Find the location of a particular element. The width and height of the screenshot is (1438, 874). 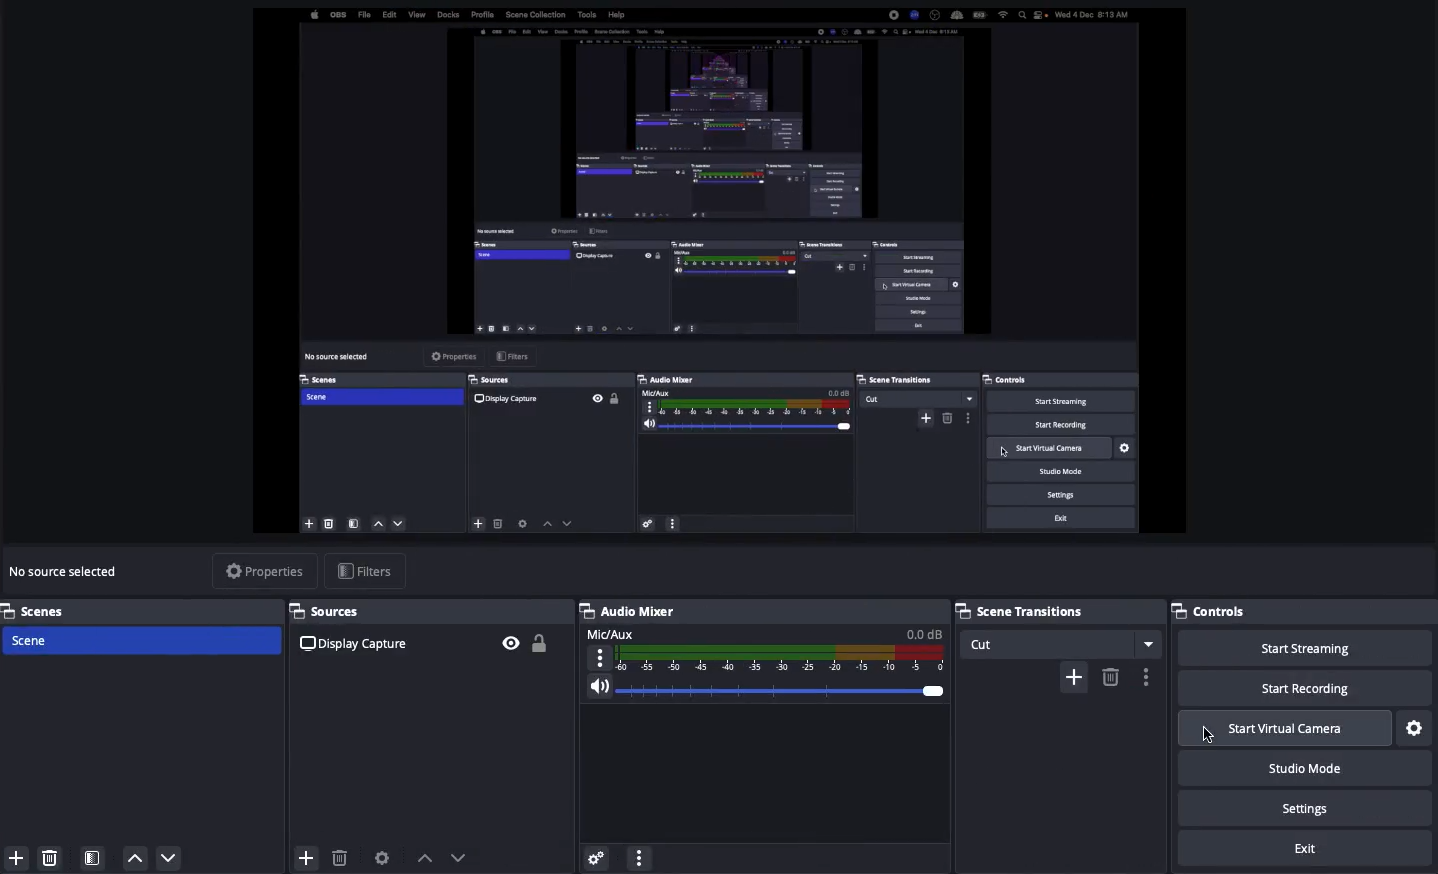

add is located at coordinates (301, 855).